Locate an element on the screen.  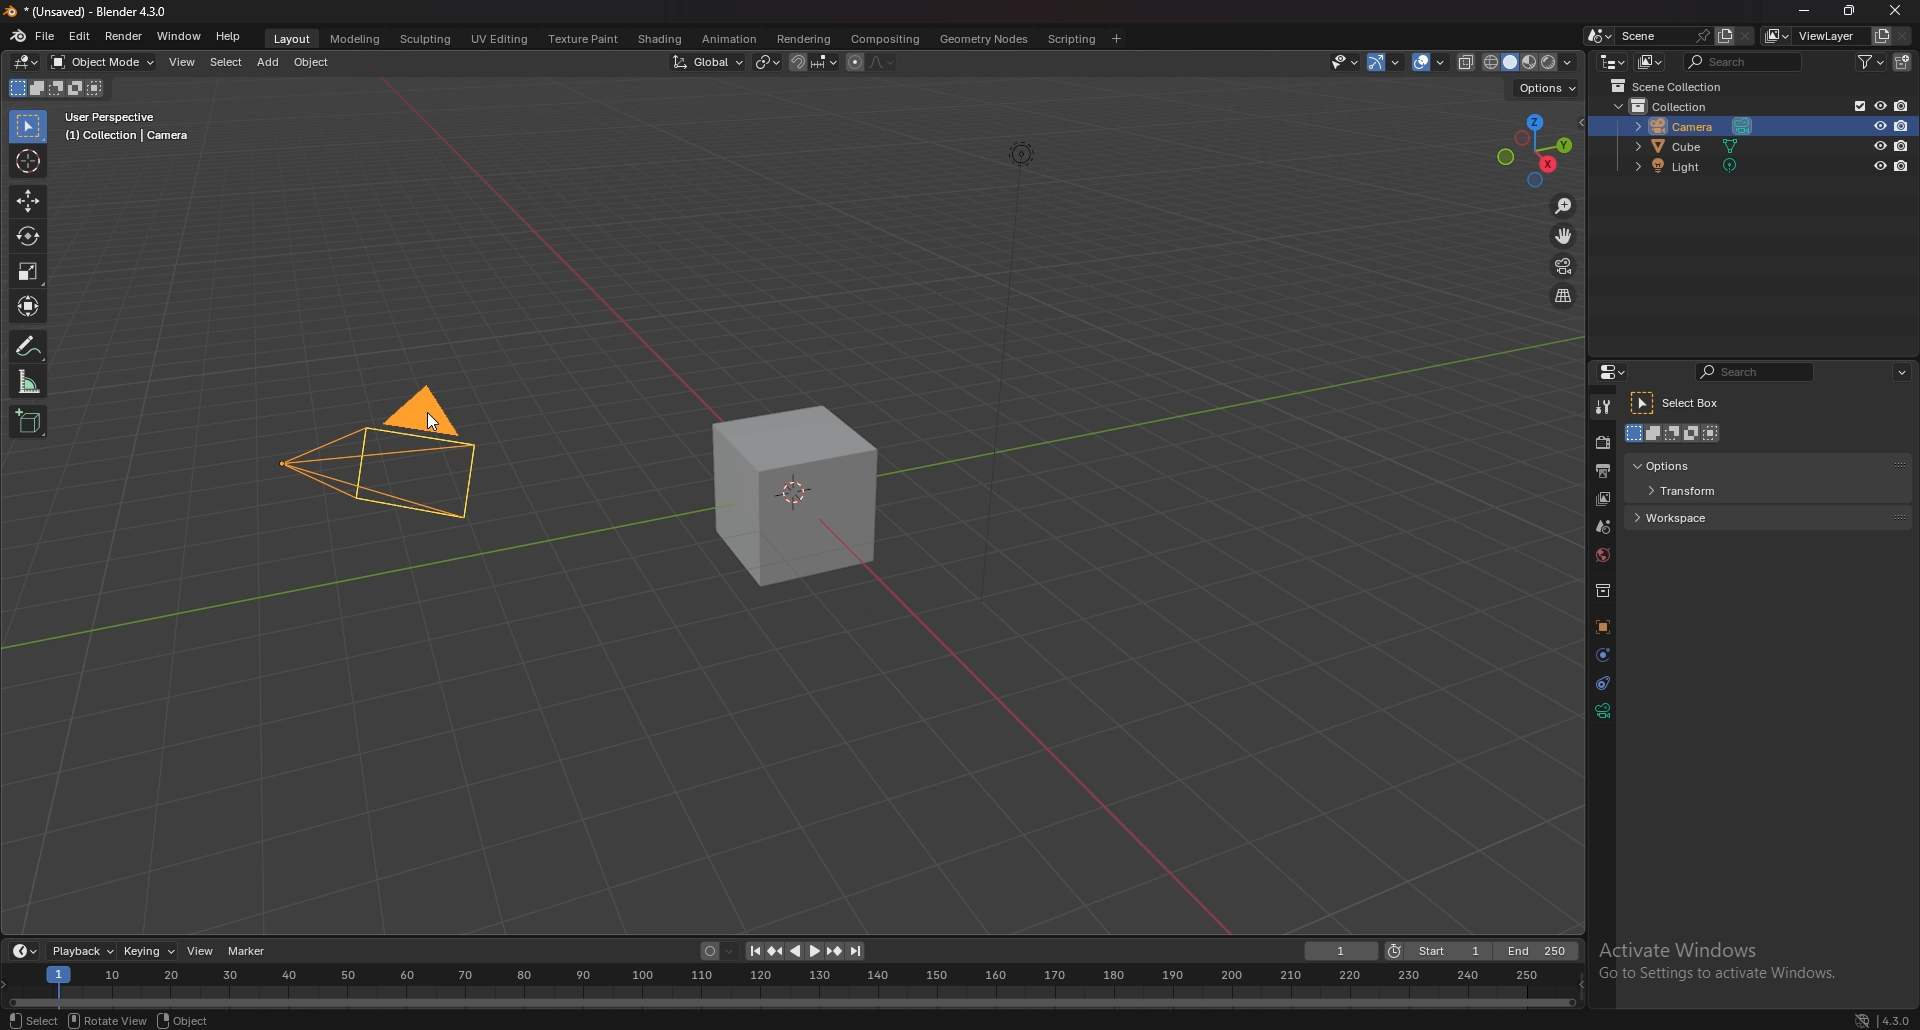
view layer is located at coordinates (1812, 36).